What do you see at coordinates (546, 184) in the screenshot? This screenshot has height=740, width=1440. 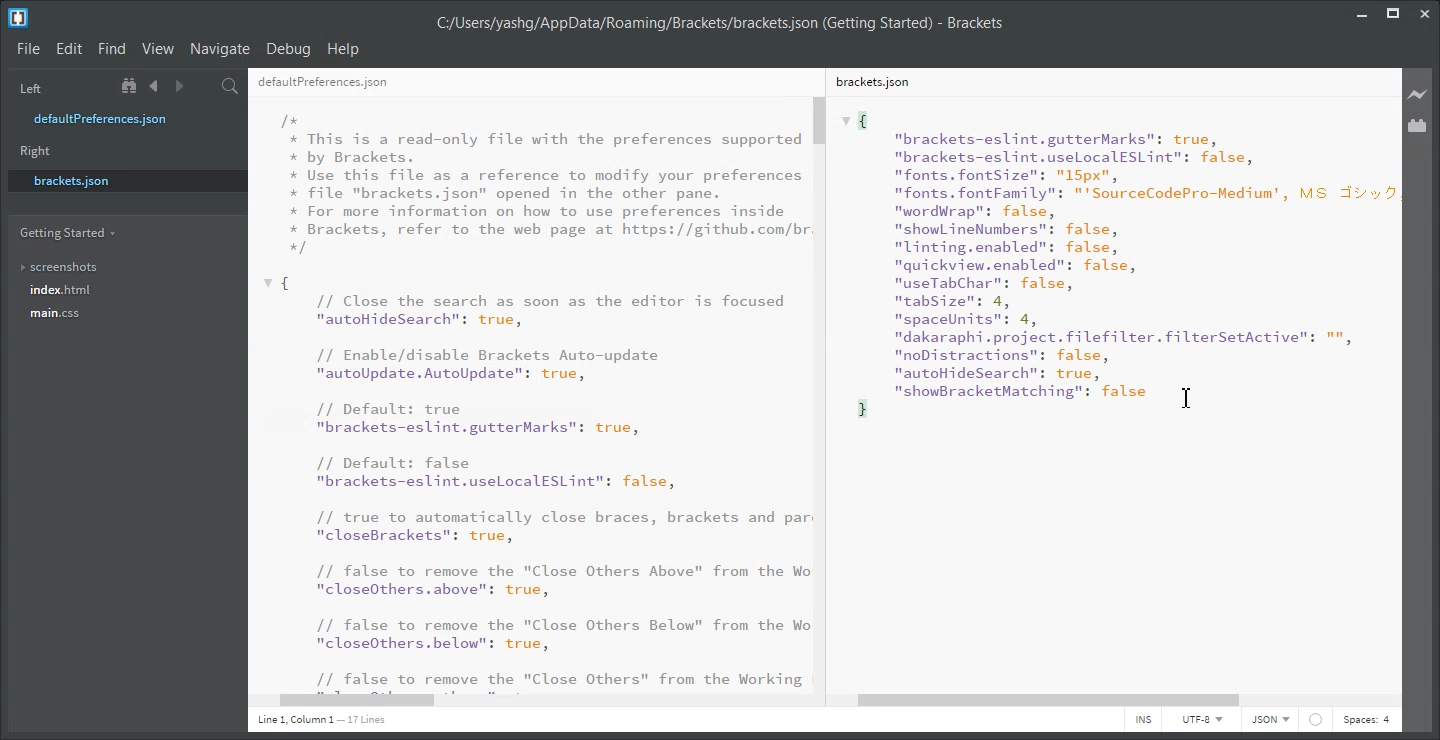 I see `/*

* This is a read-only file with the preferences supported
* by Brackets.

* Use this file as a reference to modify your preferences
* file "brackets.json" opened in the other pane.

* For more information on how to use preferences inside

* Brackets, refer to the web page at https://github.com/br
*/` at bounding box center [546, 184].